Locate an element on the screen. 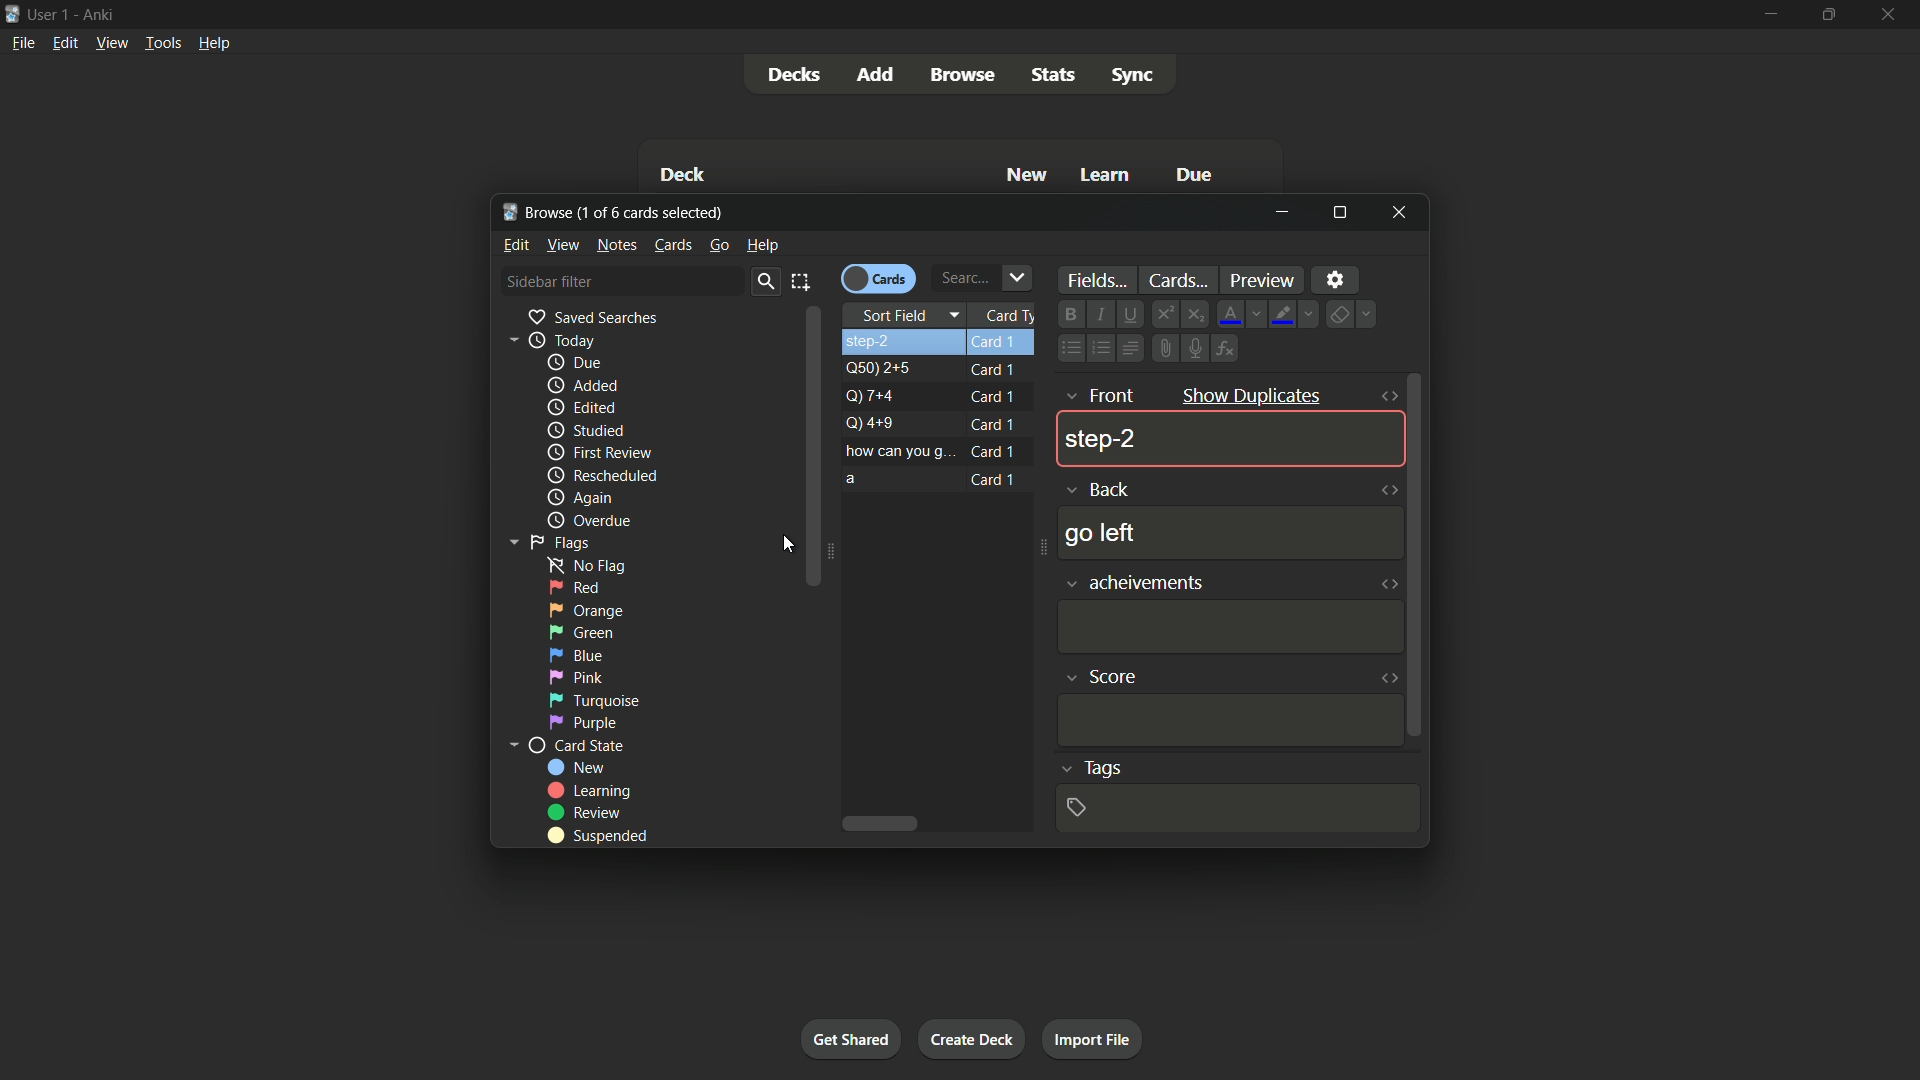  stats is located at coordinates (1057, 73).